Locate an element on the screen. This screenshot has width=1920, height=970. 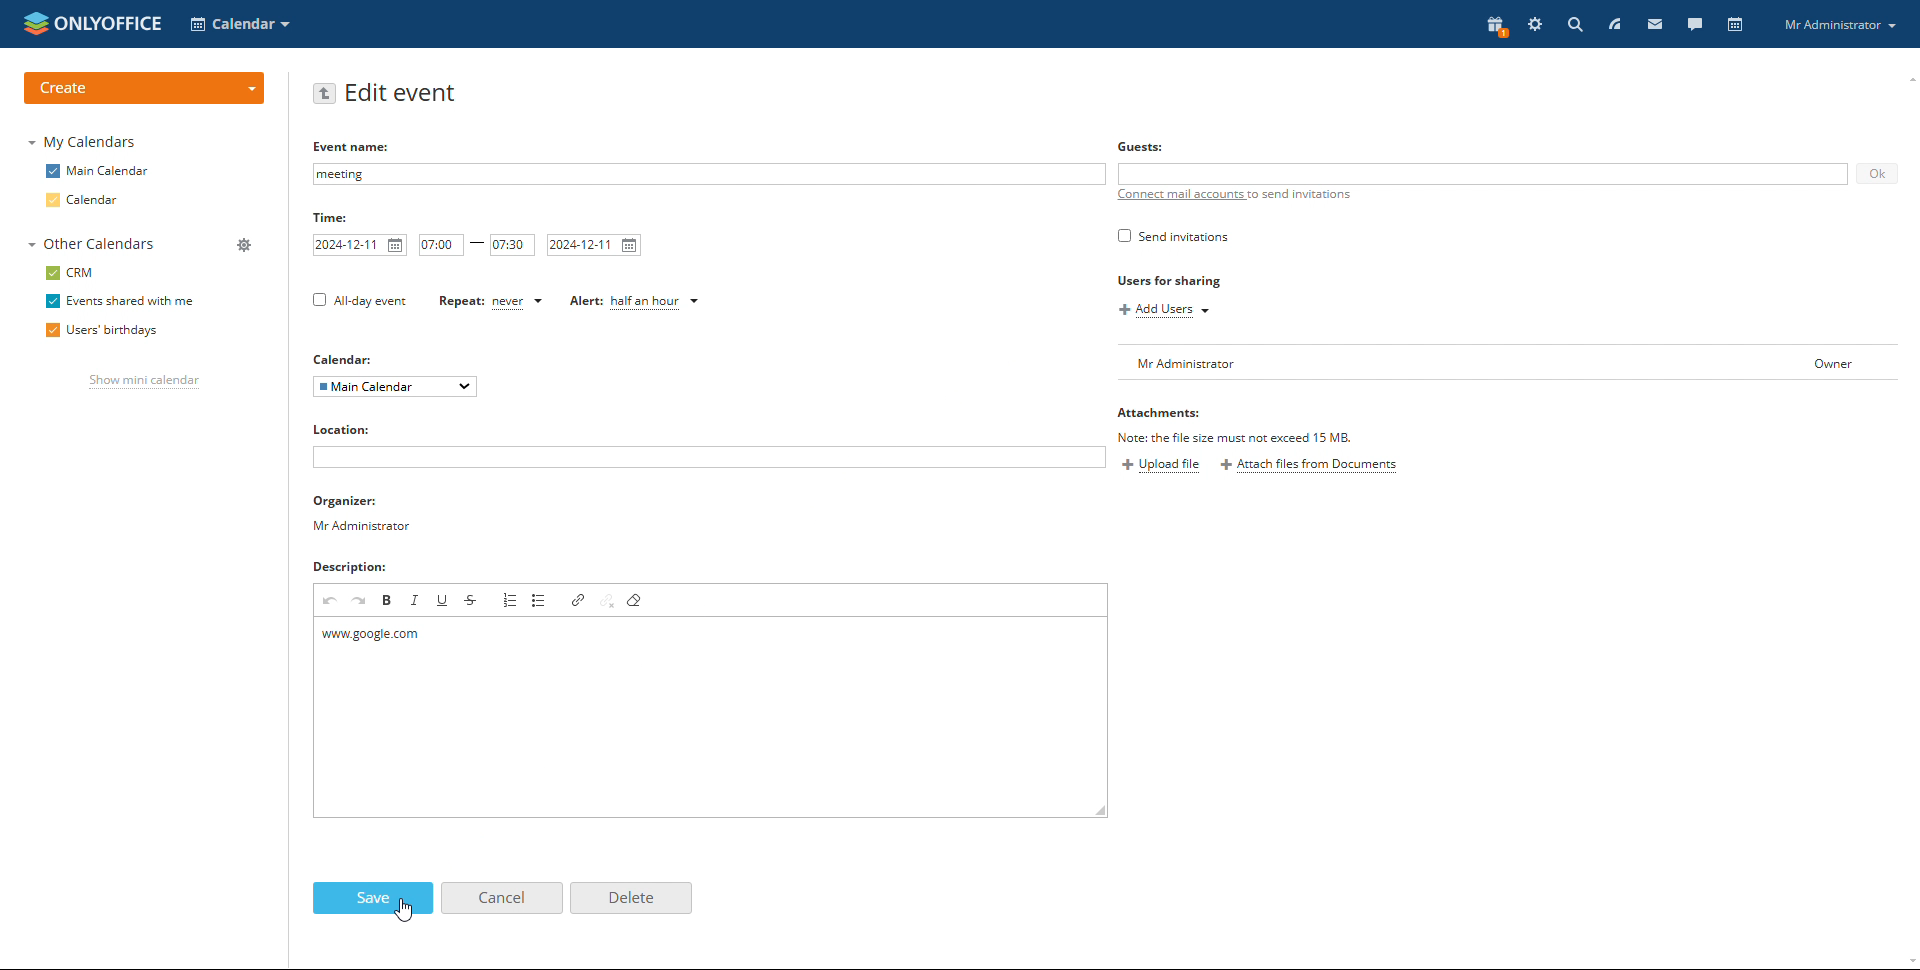
add users is located at coordinates (1164, 310).